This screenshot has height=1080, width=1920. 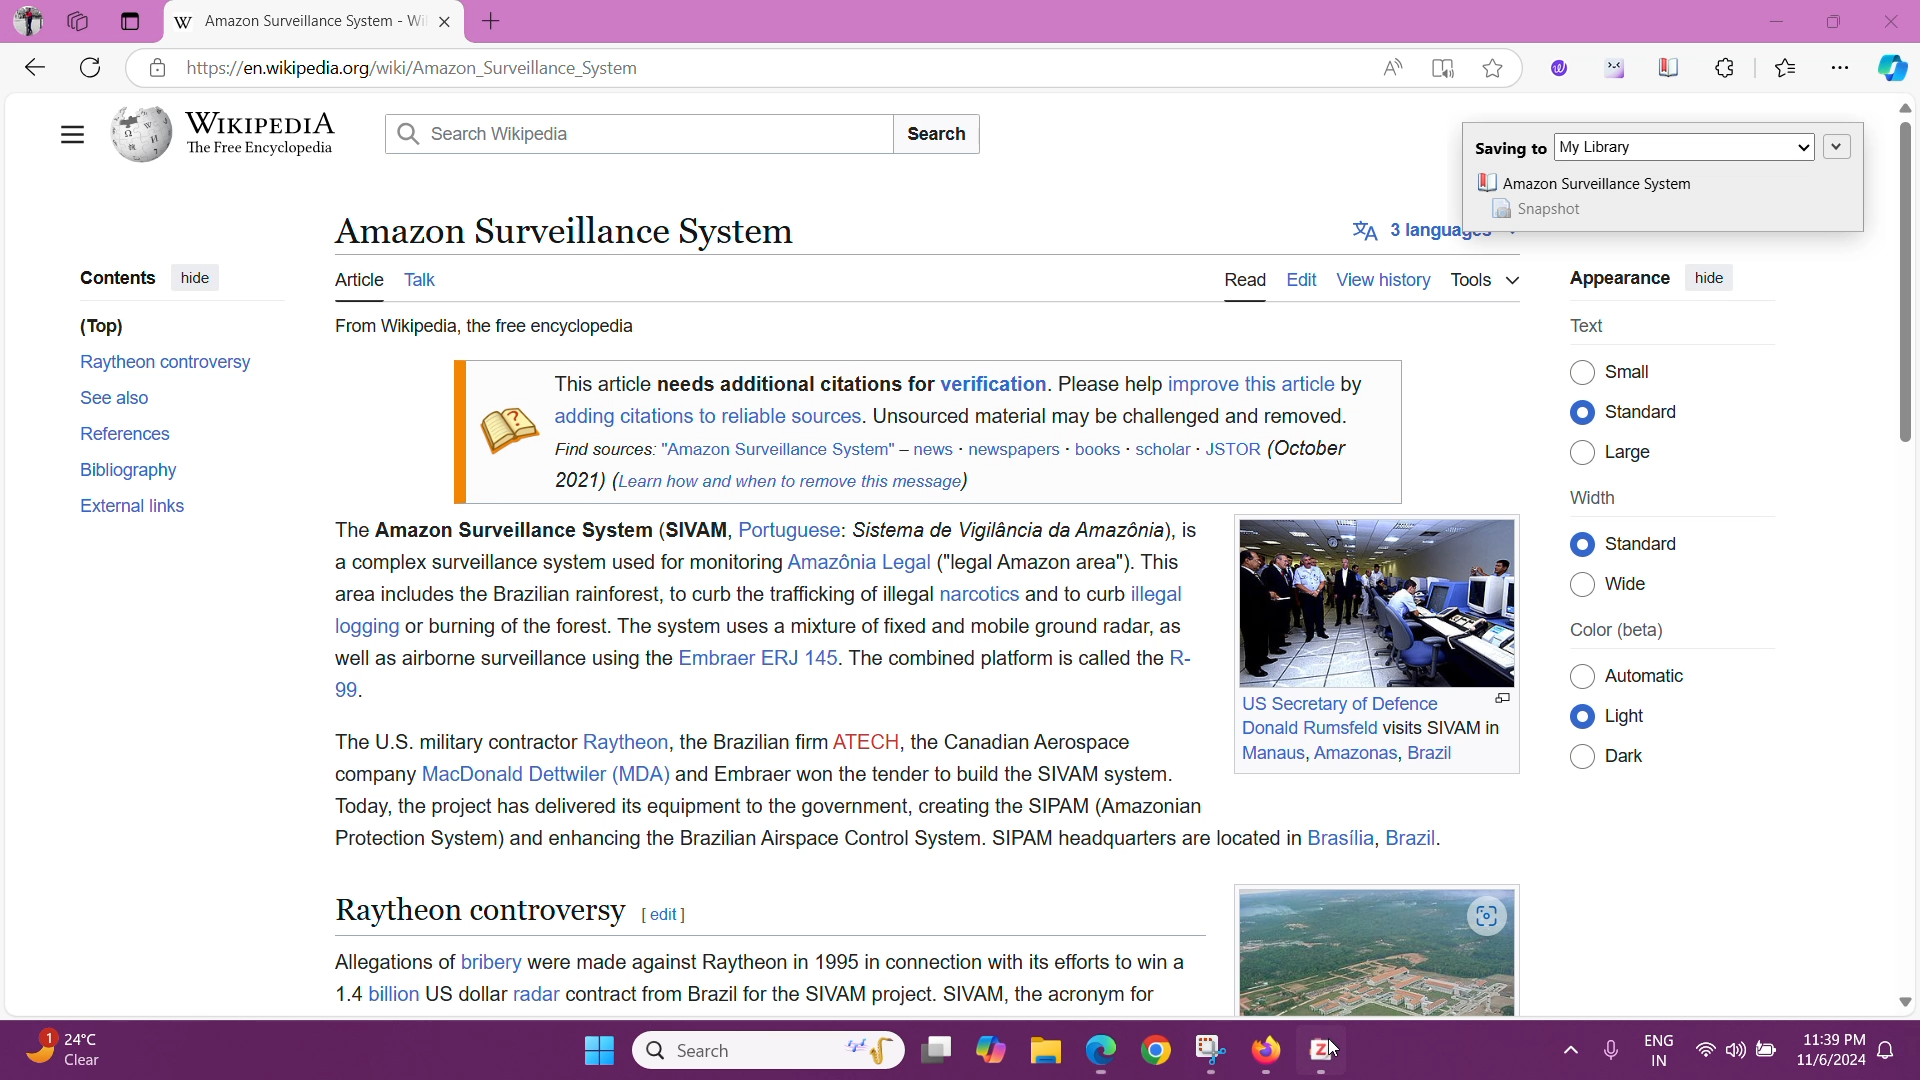 I want to click on by, so click(x=1353, y=381).